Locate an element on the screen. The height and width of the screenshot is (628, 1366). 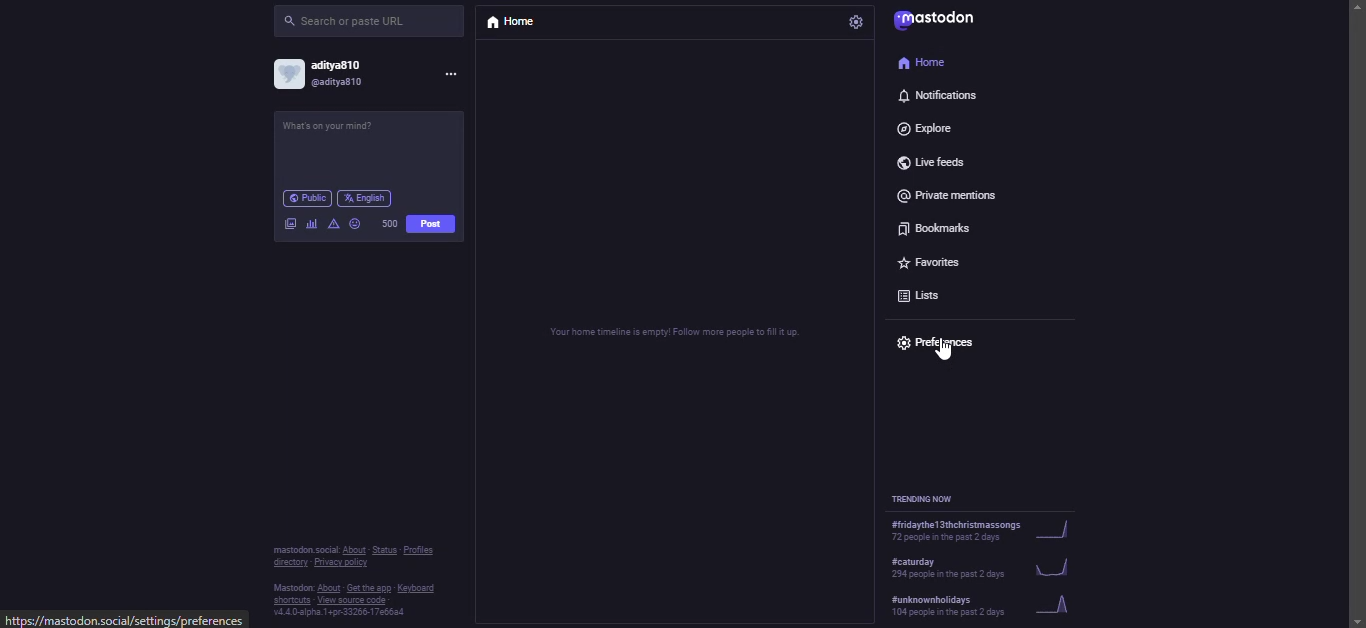
explore is located at coordinates (930, 126).